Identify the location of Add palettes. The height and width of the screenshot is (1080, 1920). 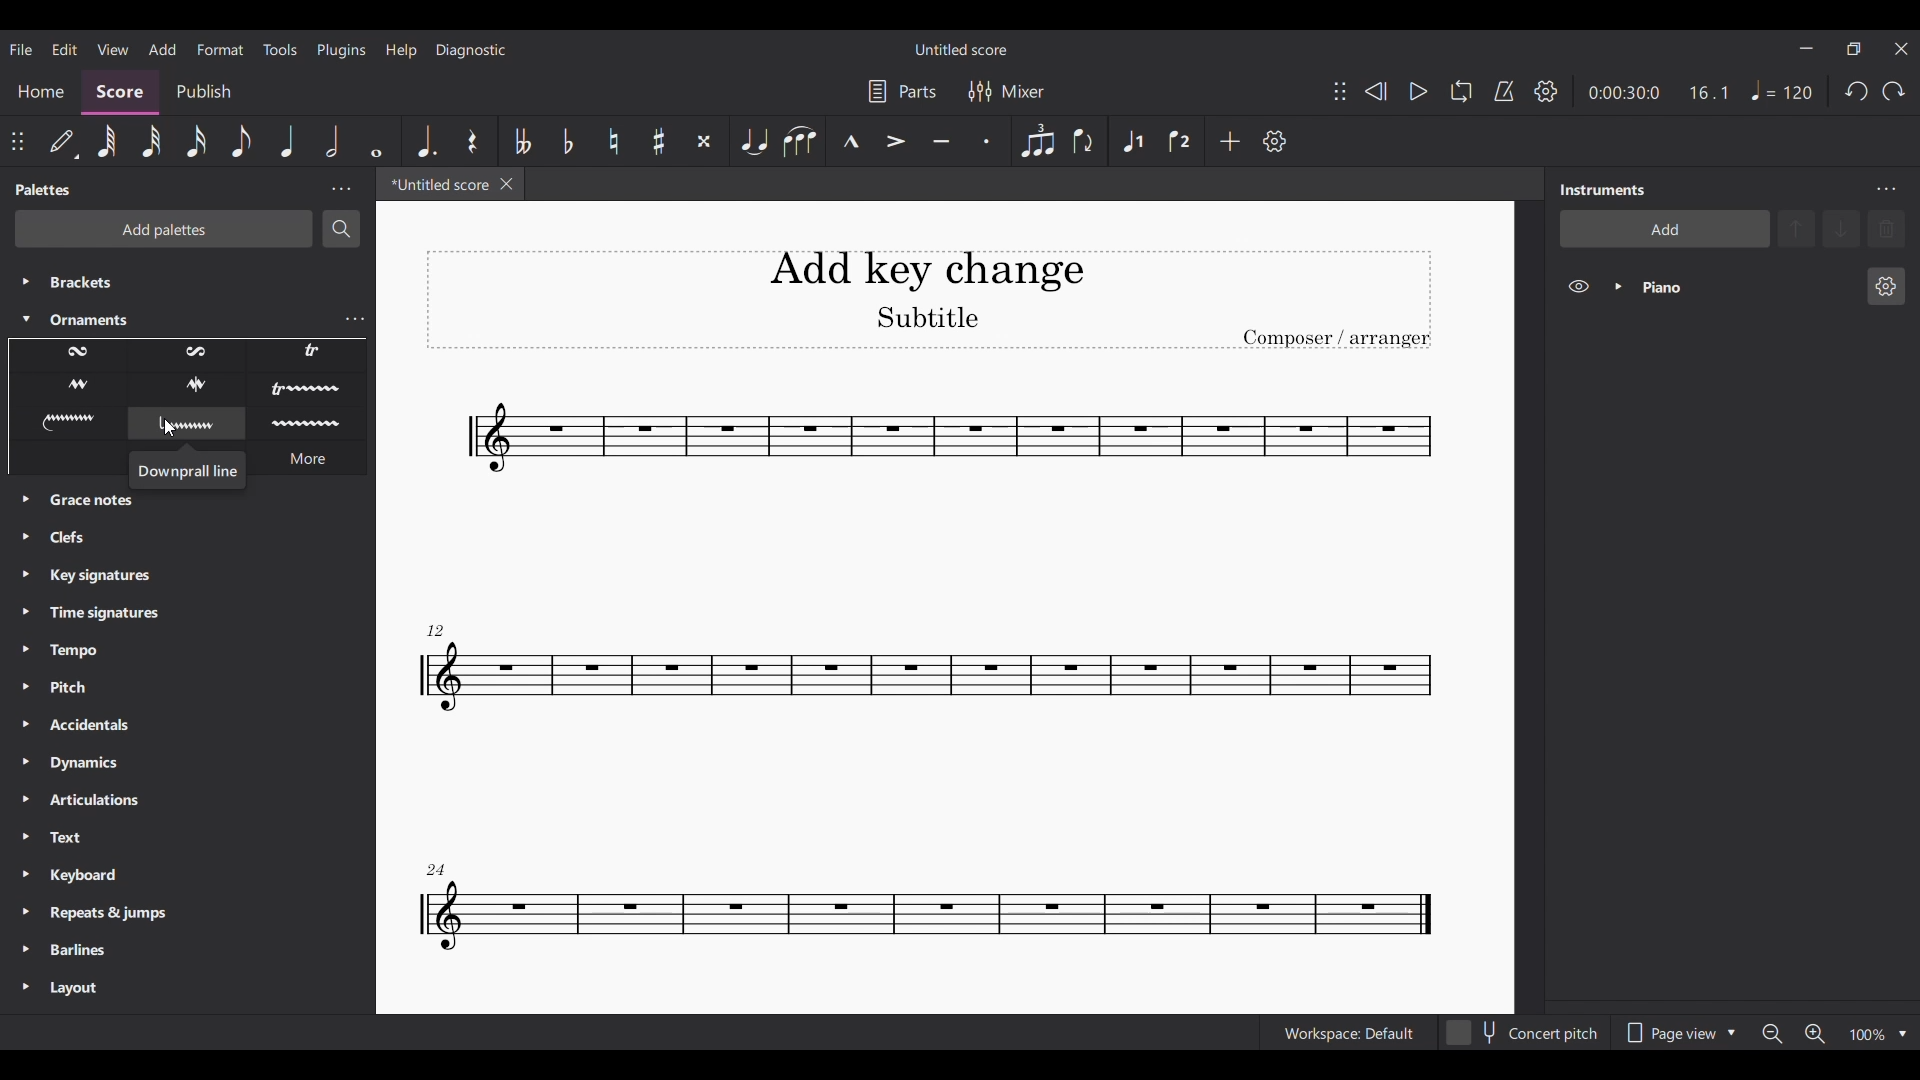
(164, 229).